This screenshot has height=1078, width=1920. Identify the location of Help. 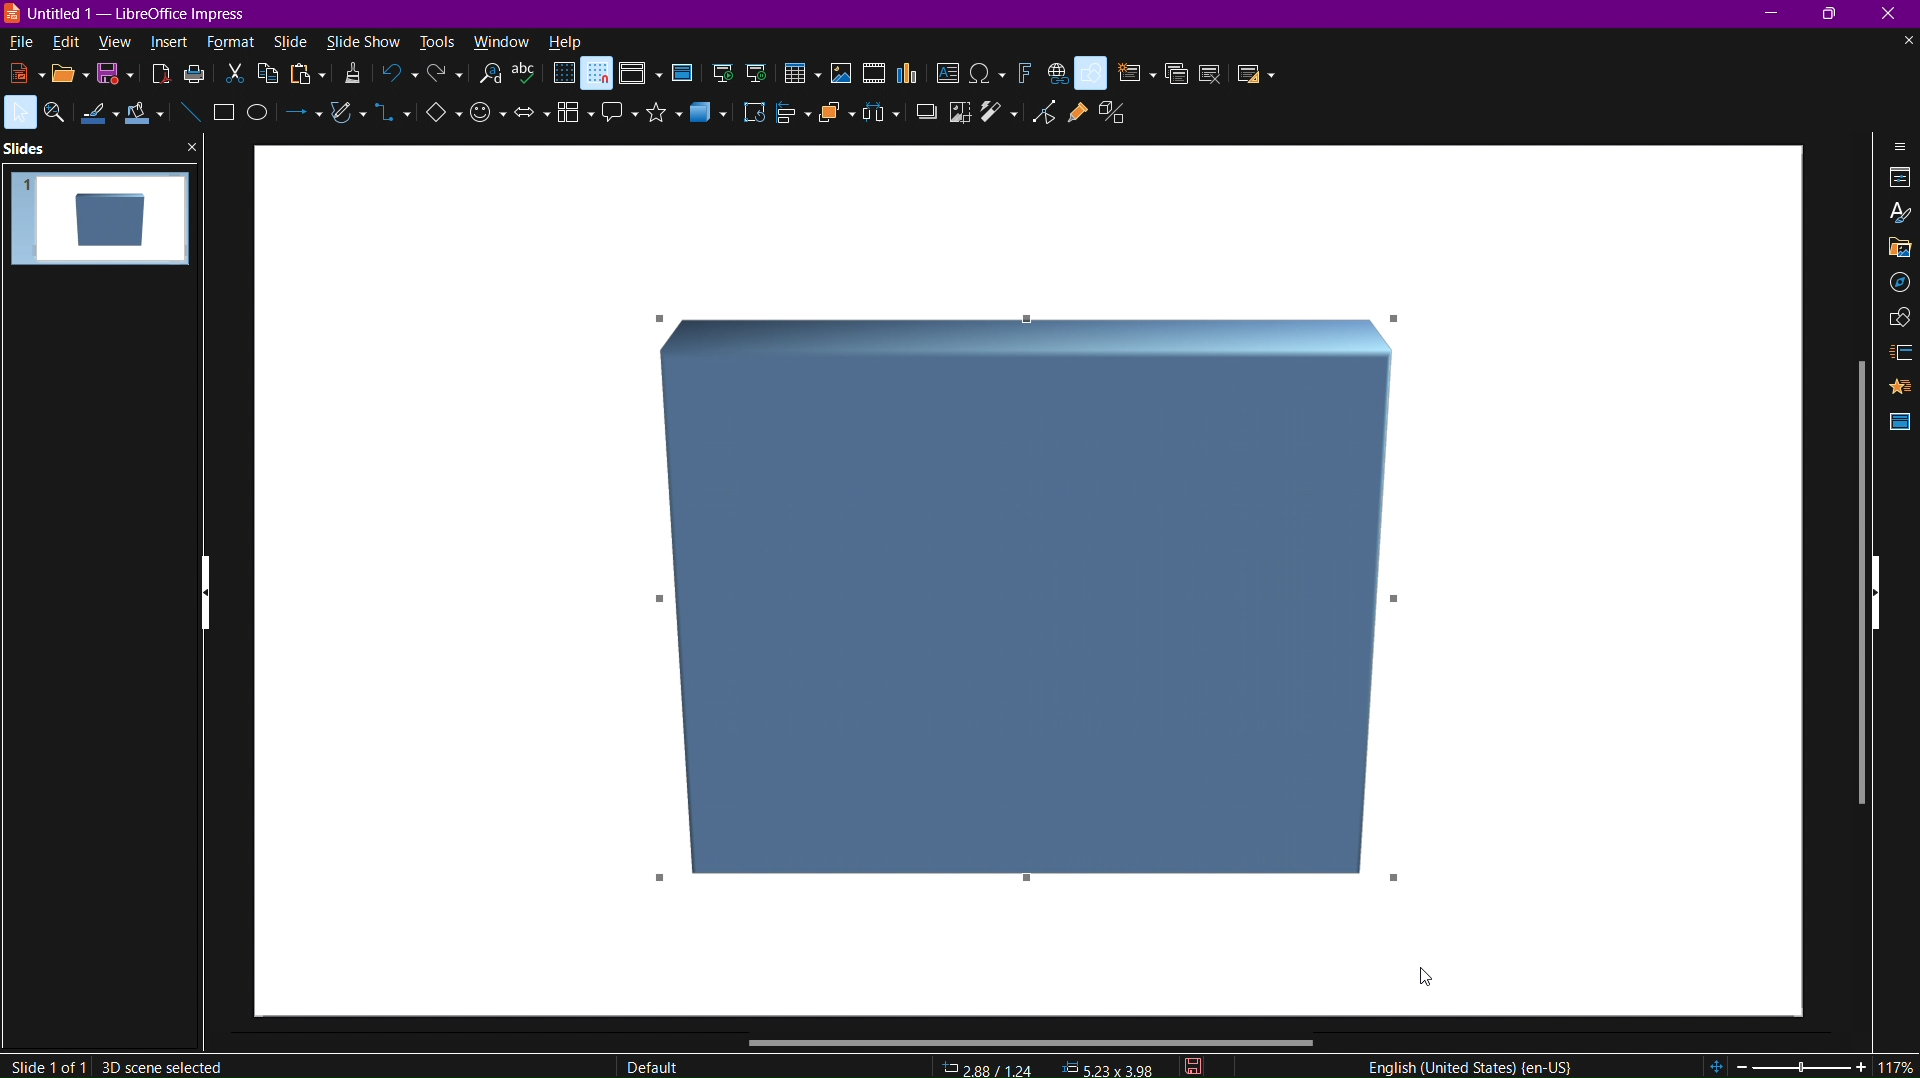
(566, 42).